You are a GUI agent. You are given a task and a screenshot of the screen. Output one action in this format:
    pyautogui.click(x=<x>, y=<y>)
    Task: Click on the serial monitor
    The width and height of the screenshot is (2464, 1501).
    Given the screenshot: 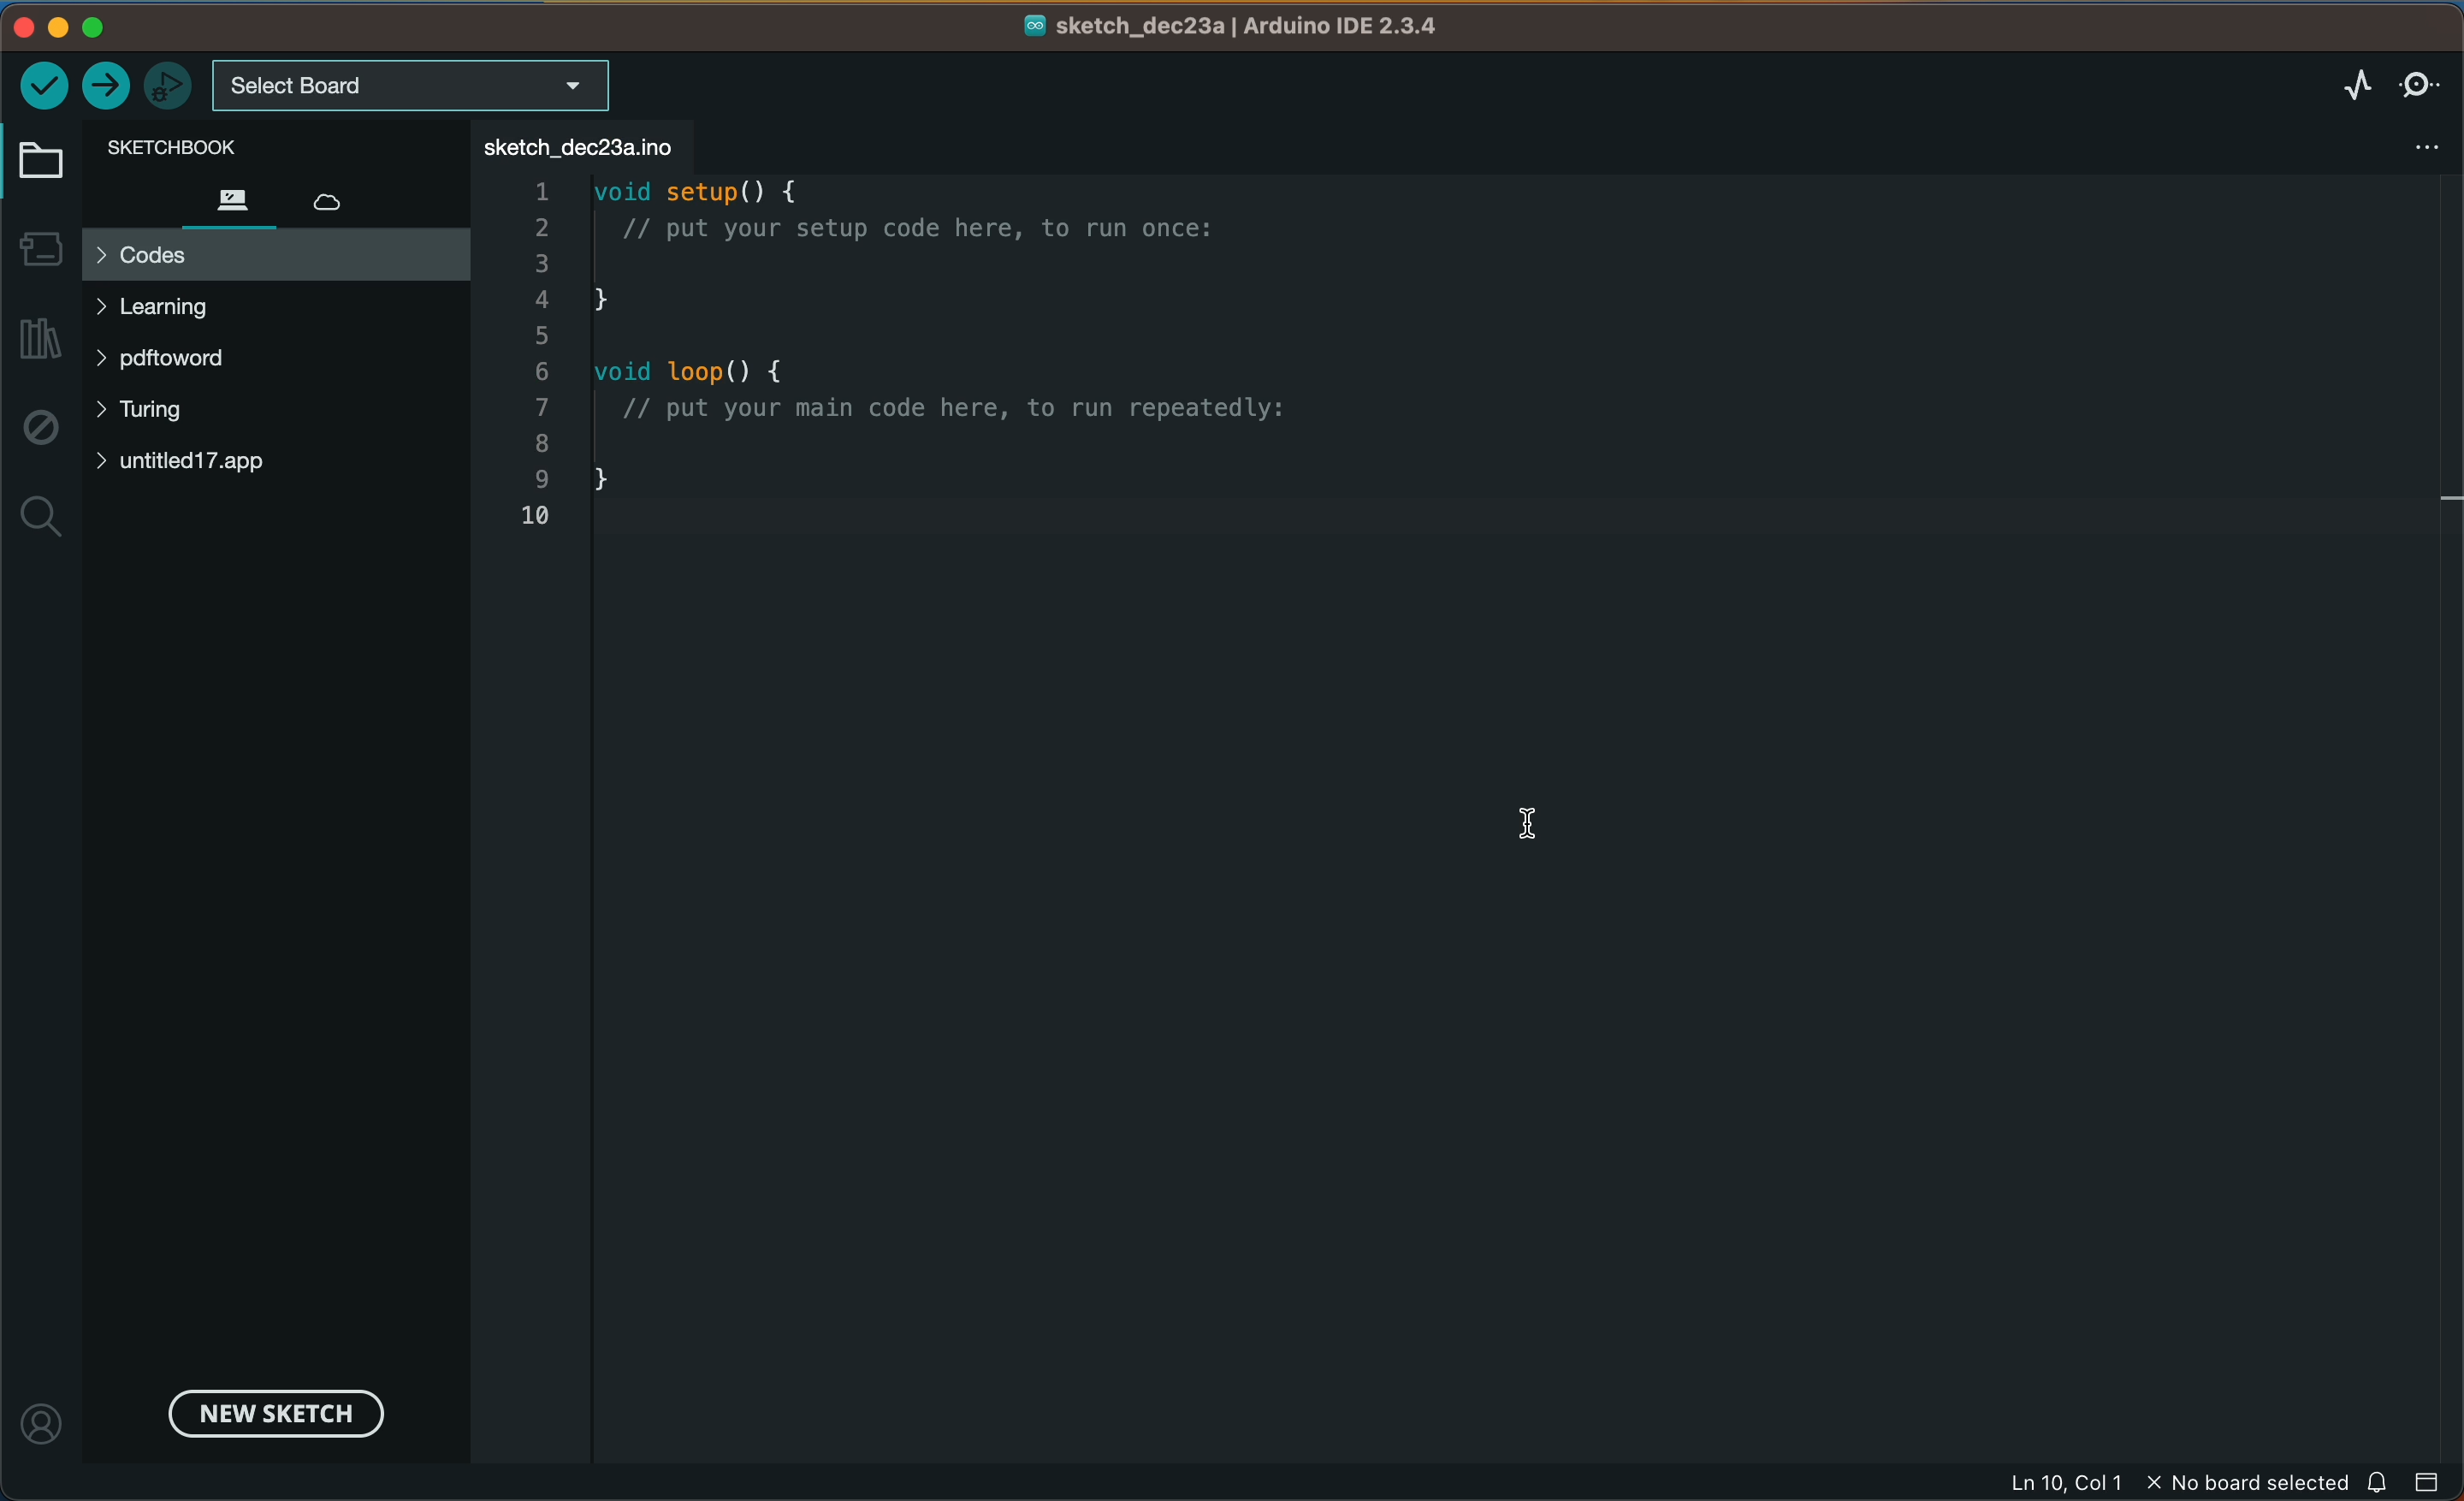 What is the action you would take?
    pyautogui.click(x=2423, y=84)
    